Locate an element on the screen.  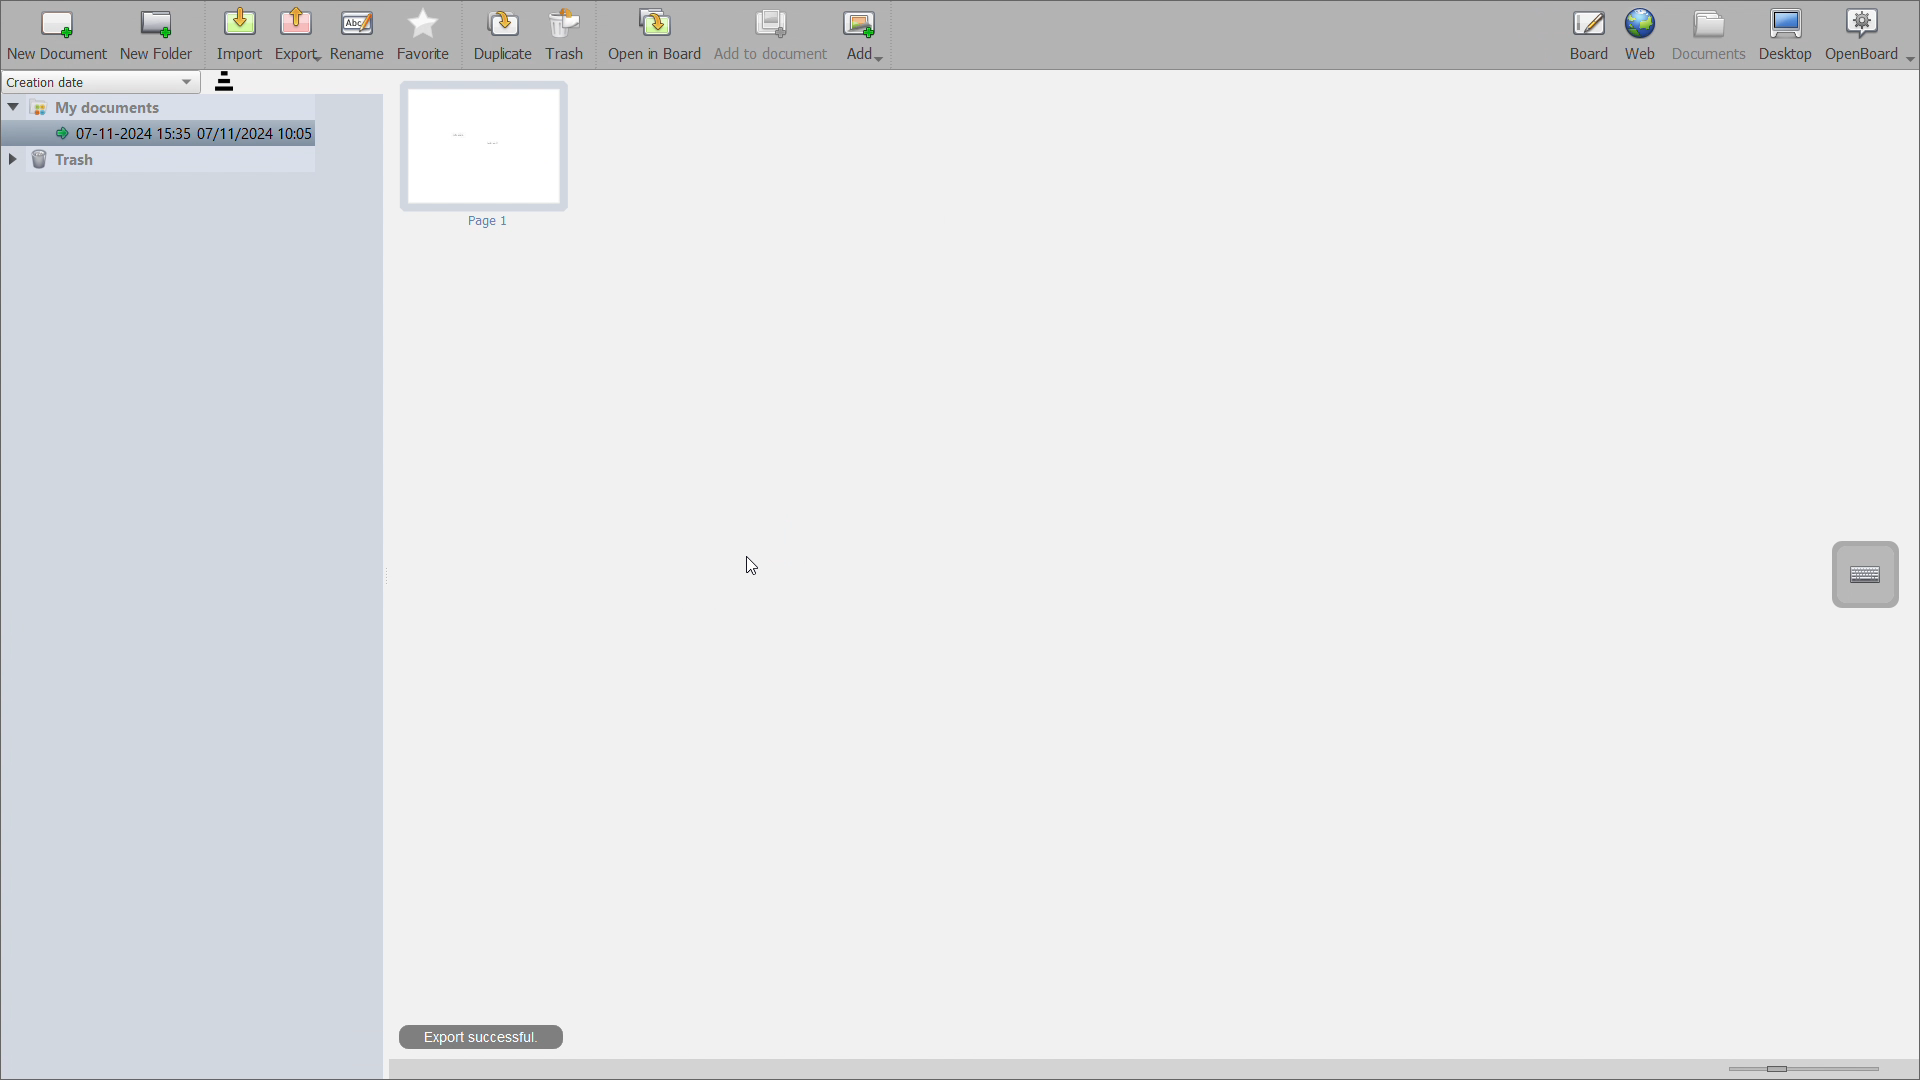
board is located at coordinates (1587, 35).